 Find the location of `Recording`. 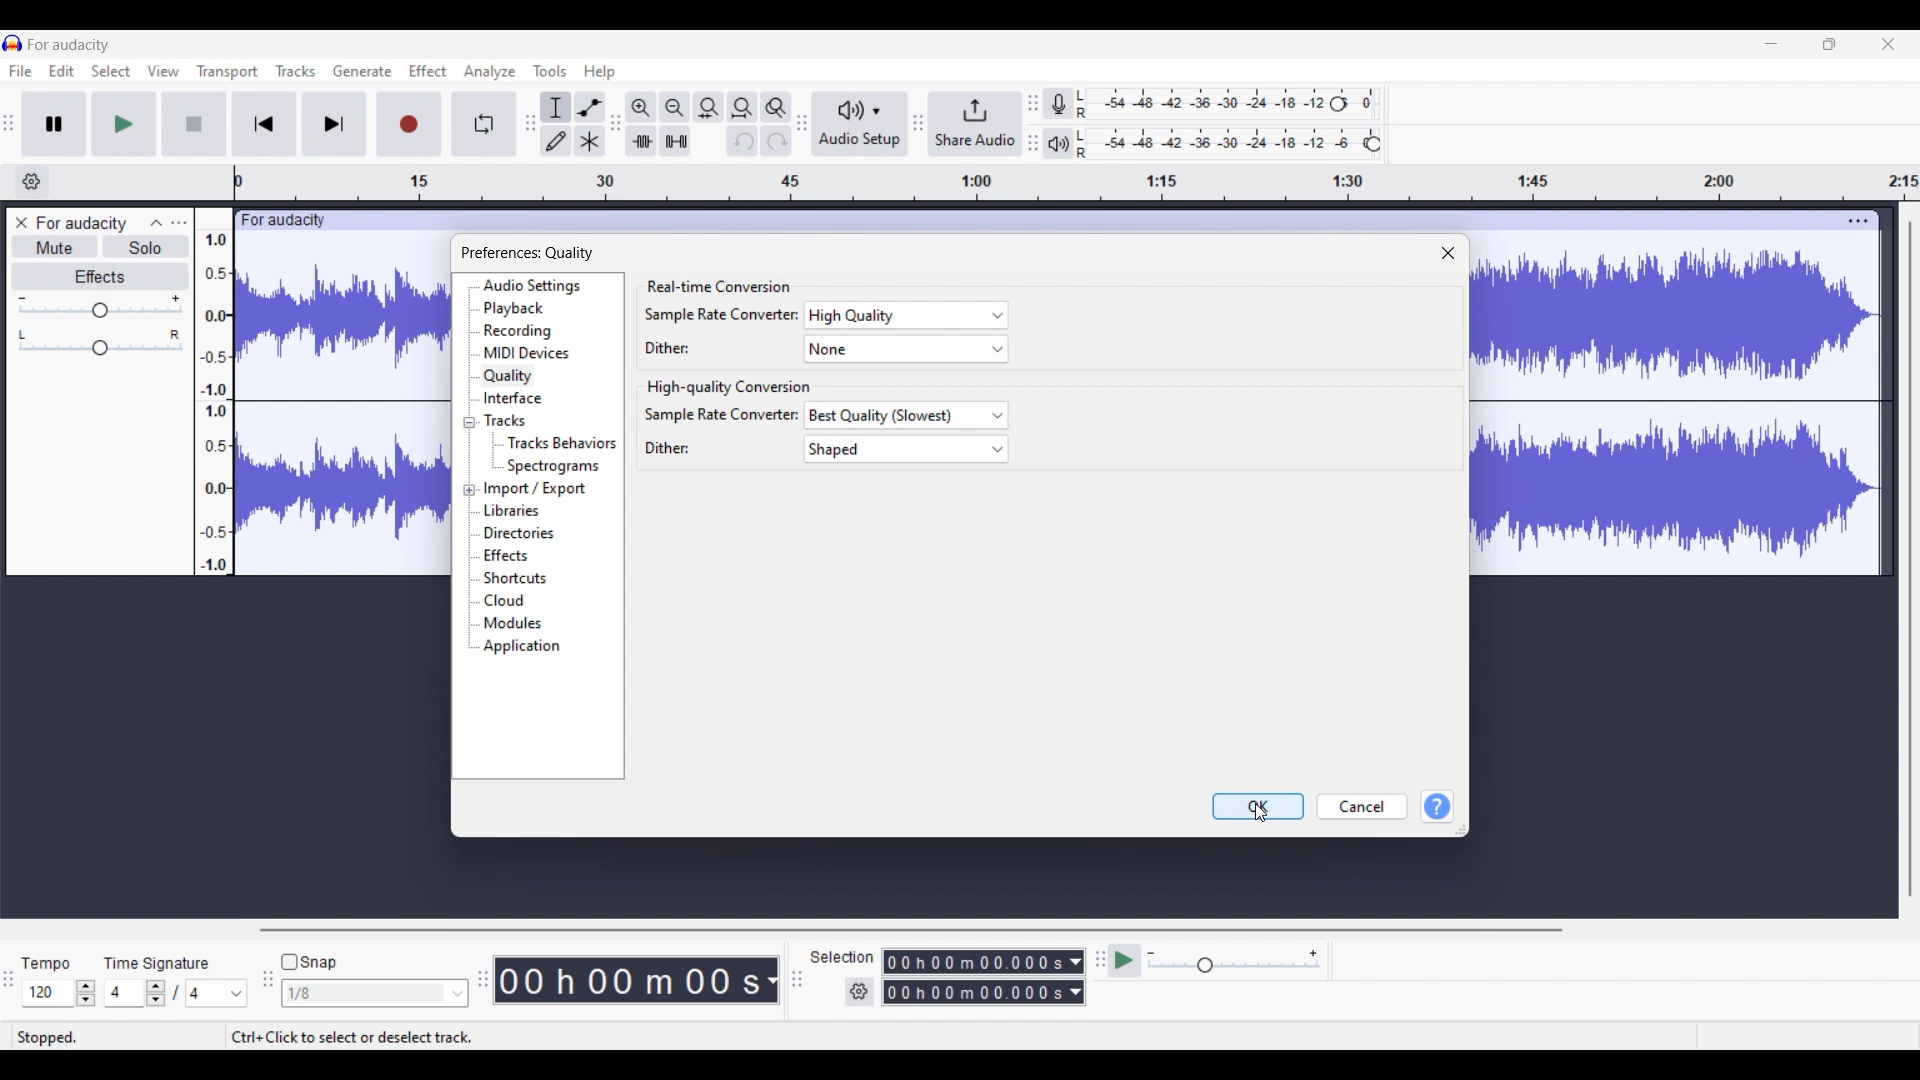

Recording is located at coordinates (518, 331).